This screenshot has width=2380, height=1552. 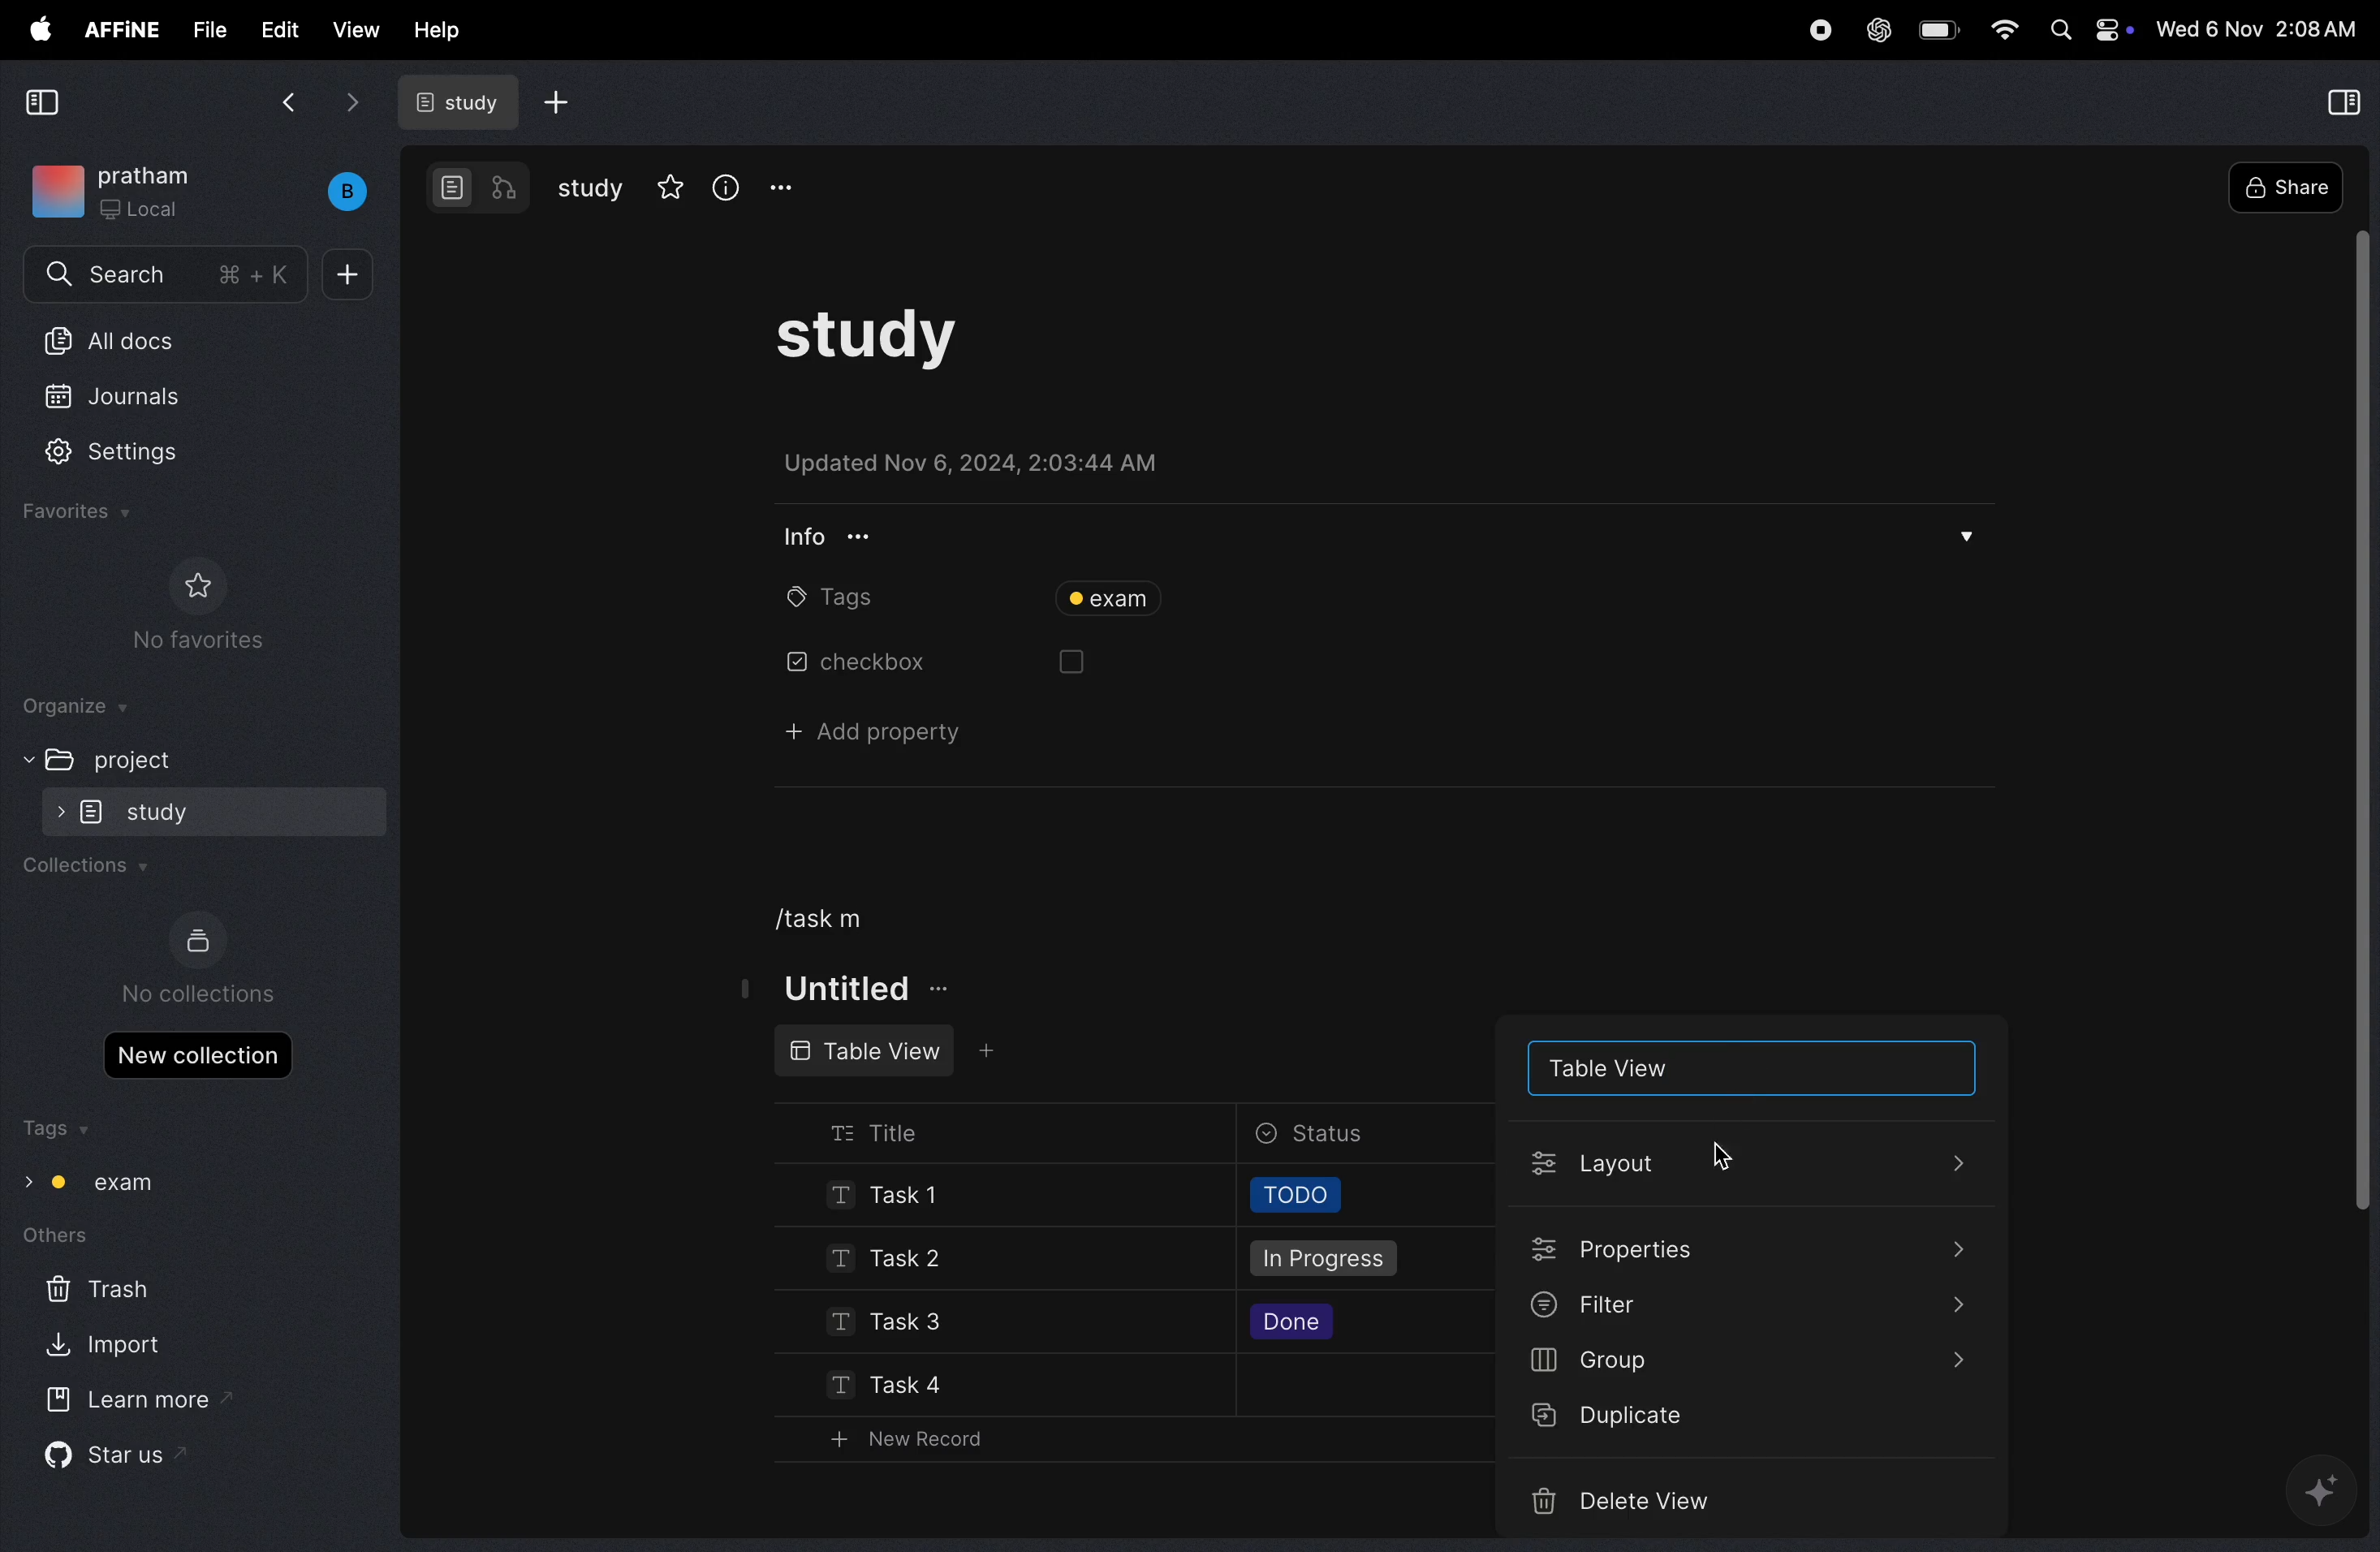 What do you see at coordinates (84, 517) in the screenshot?
I see `favourites` at bounding box center [84, 517].